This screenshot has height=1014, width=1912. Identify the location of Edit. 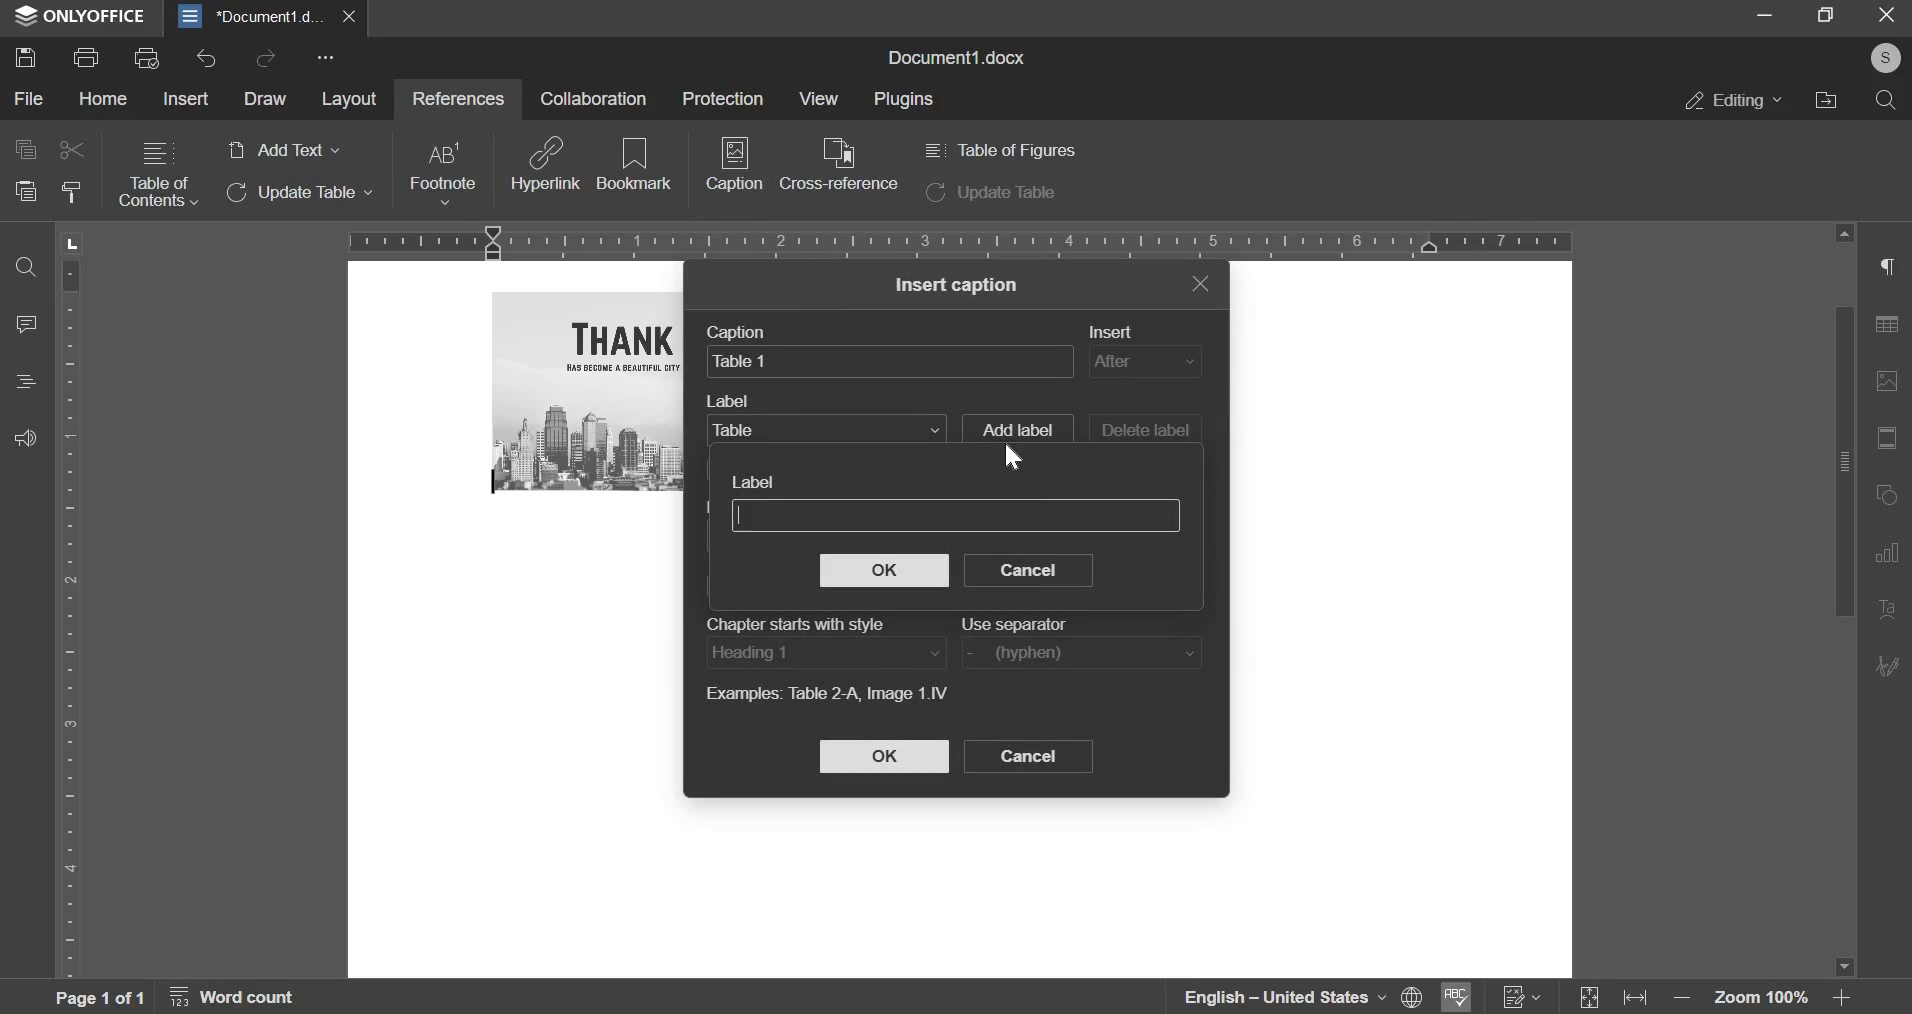
(1889, 664).